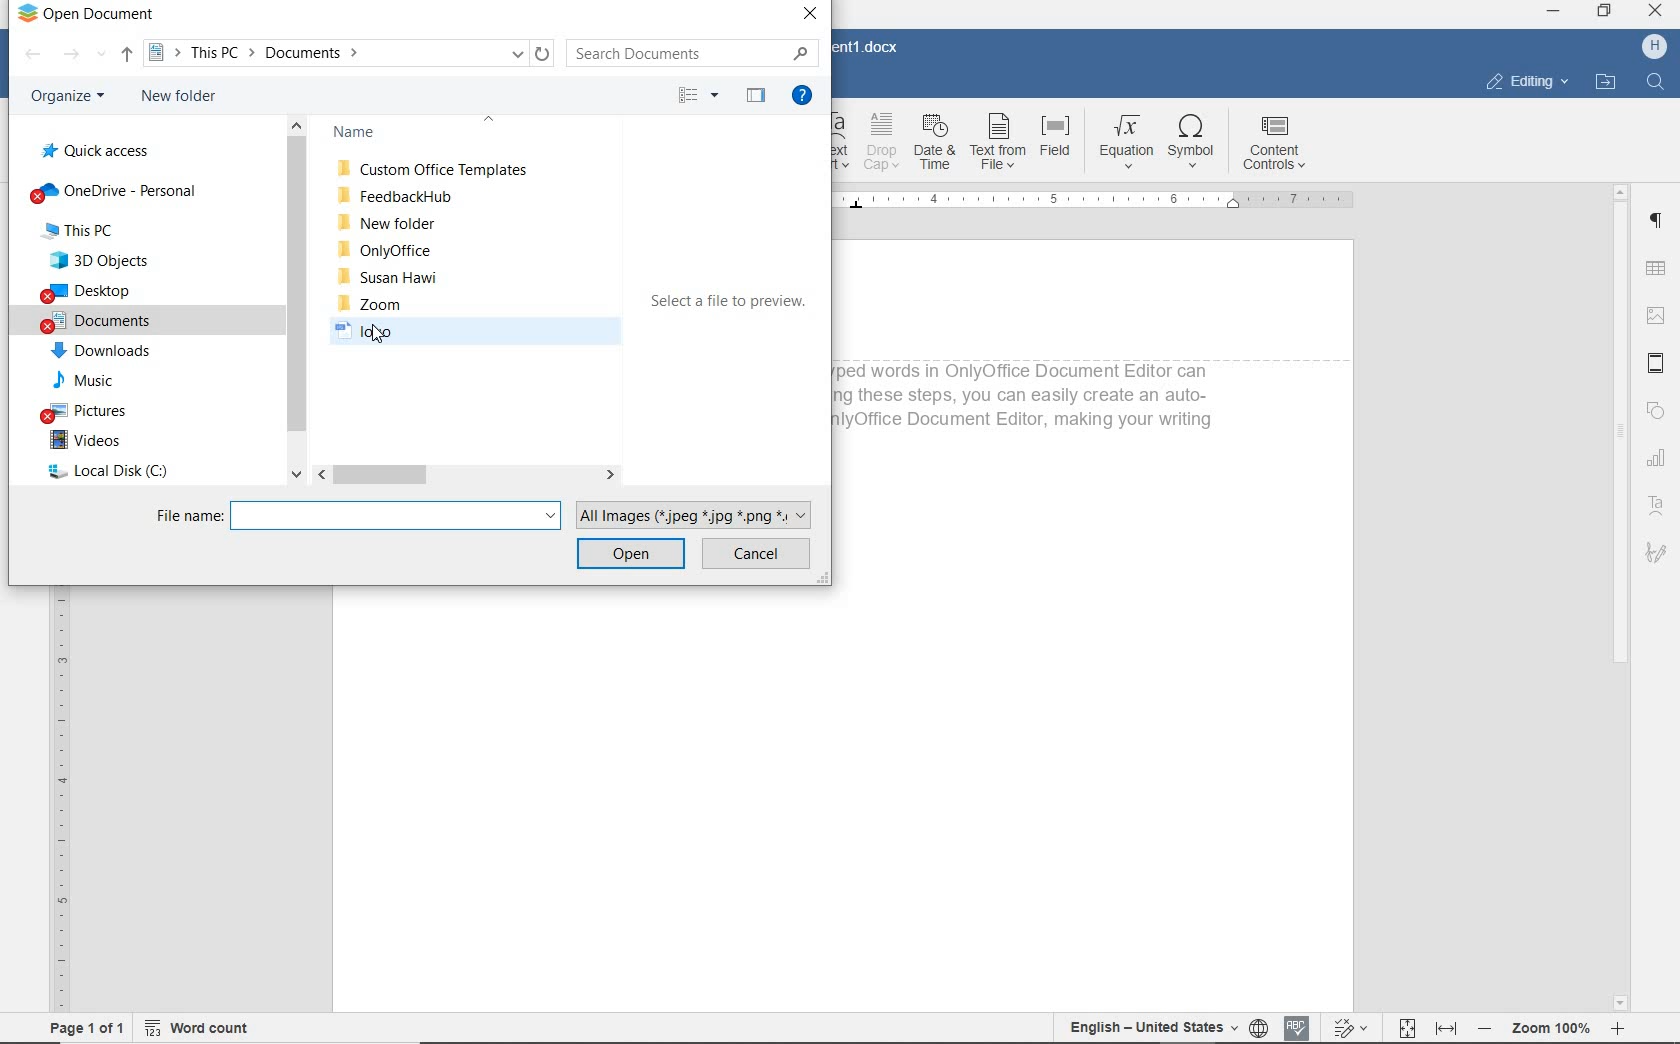  What do you see at coordinates (32, 55) in the screenshot?
I see `BACK` at bounding box center [32, 55].